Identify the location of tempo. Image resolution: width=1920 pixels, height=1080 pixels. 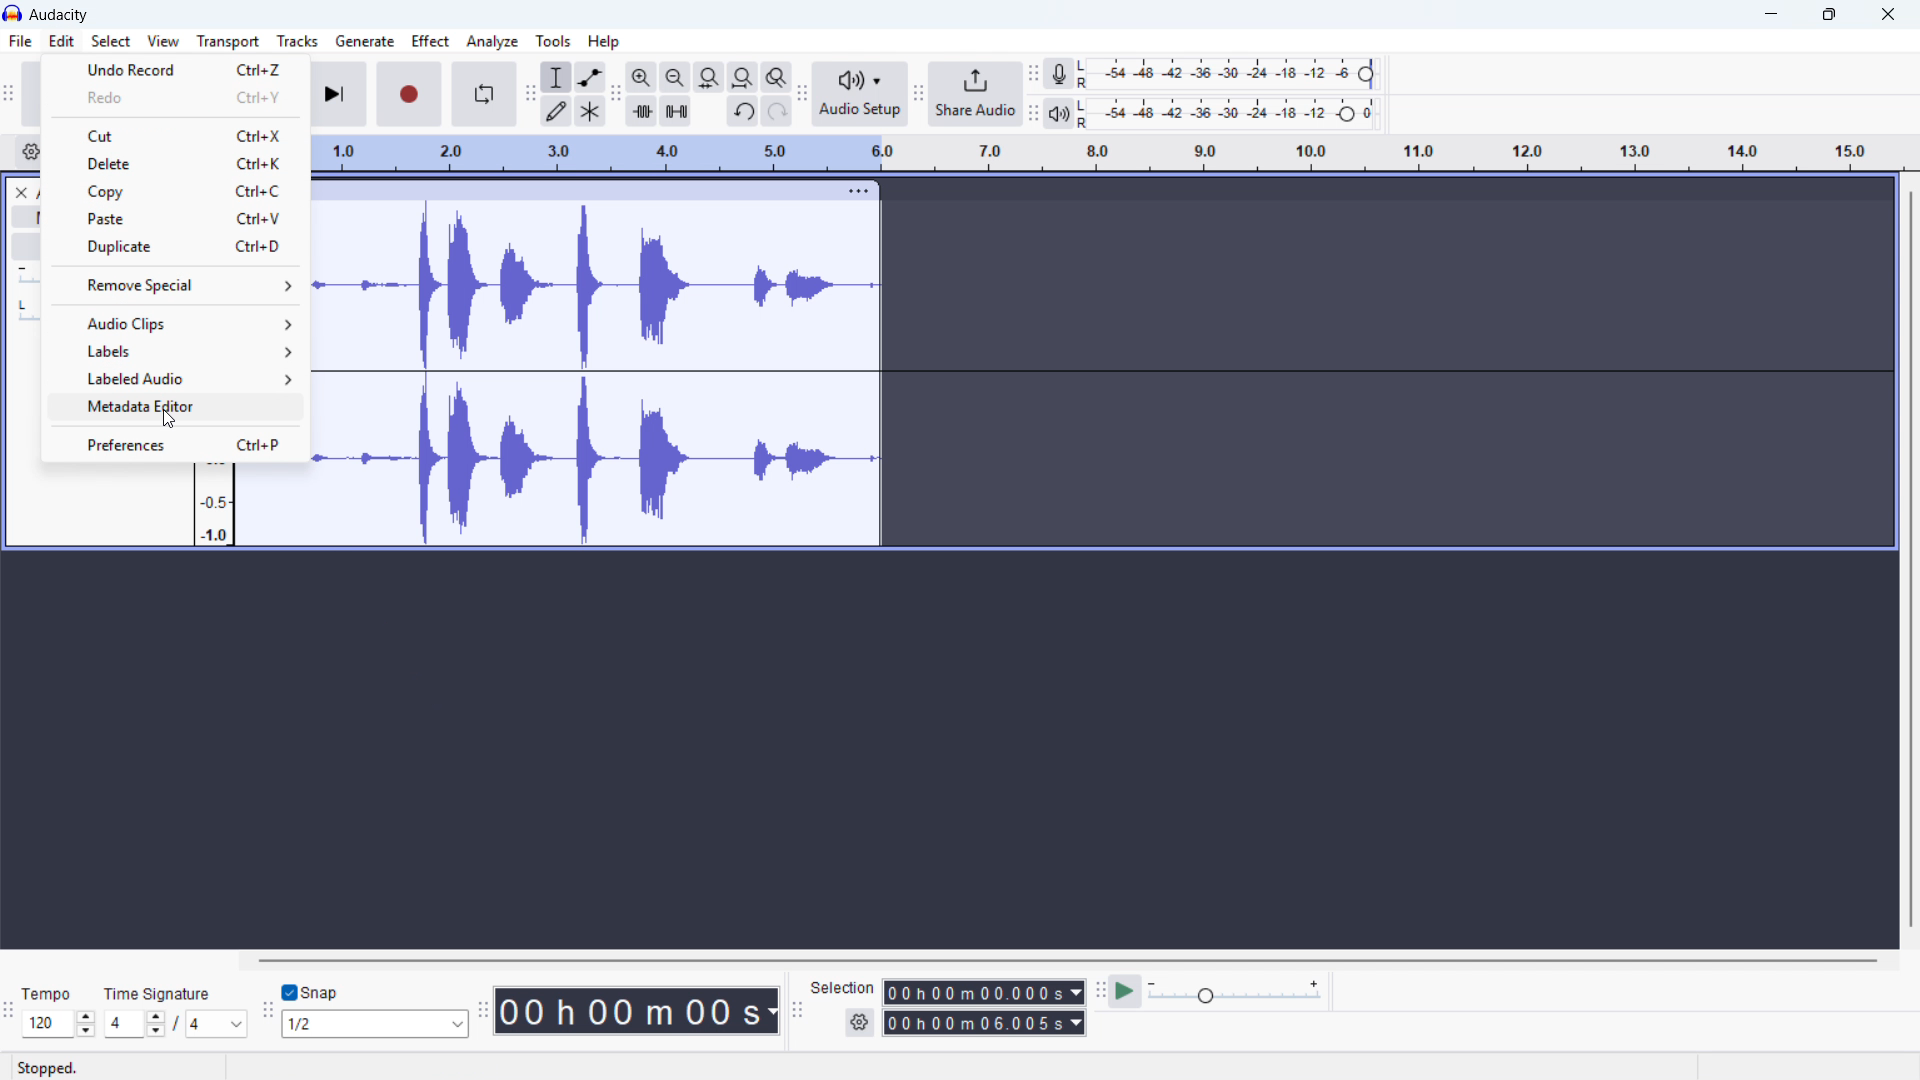
(51, 993).